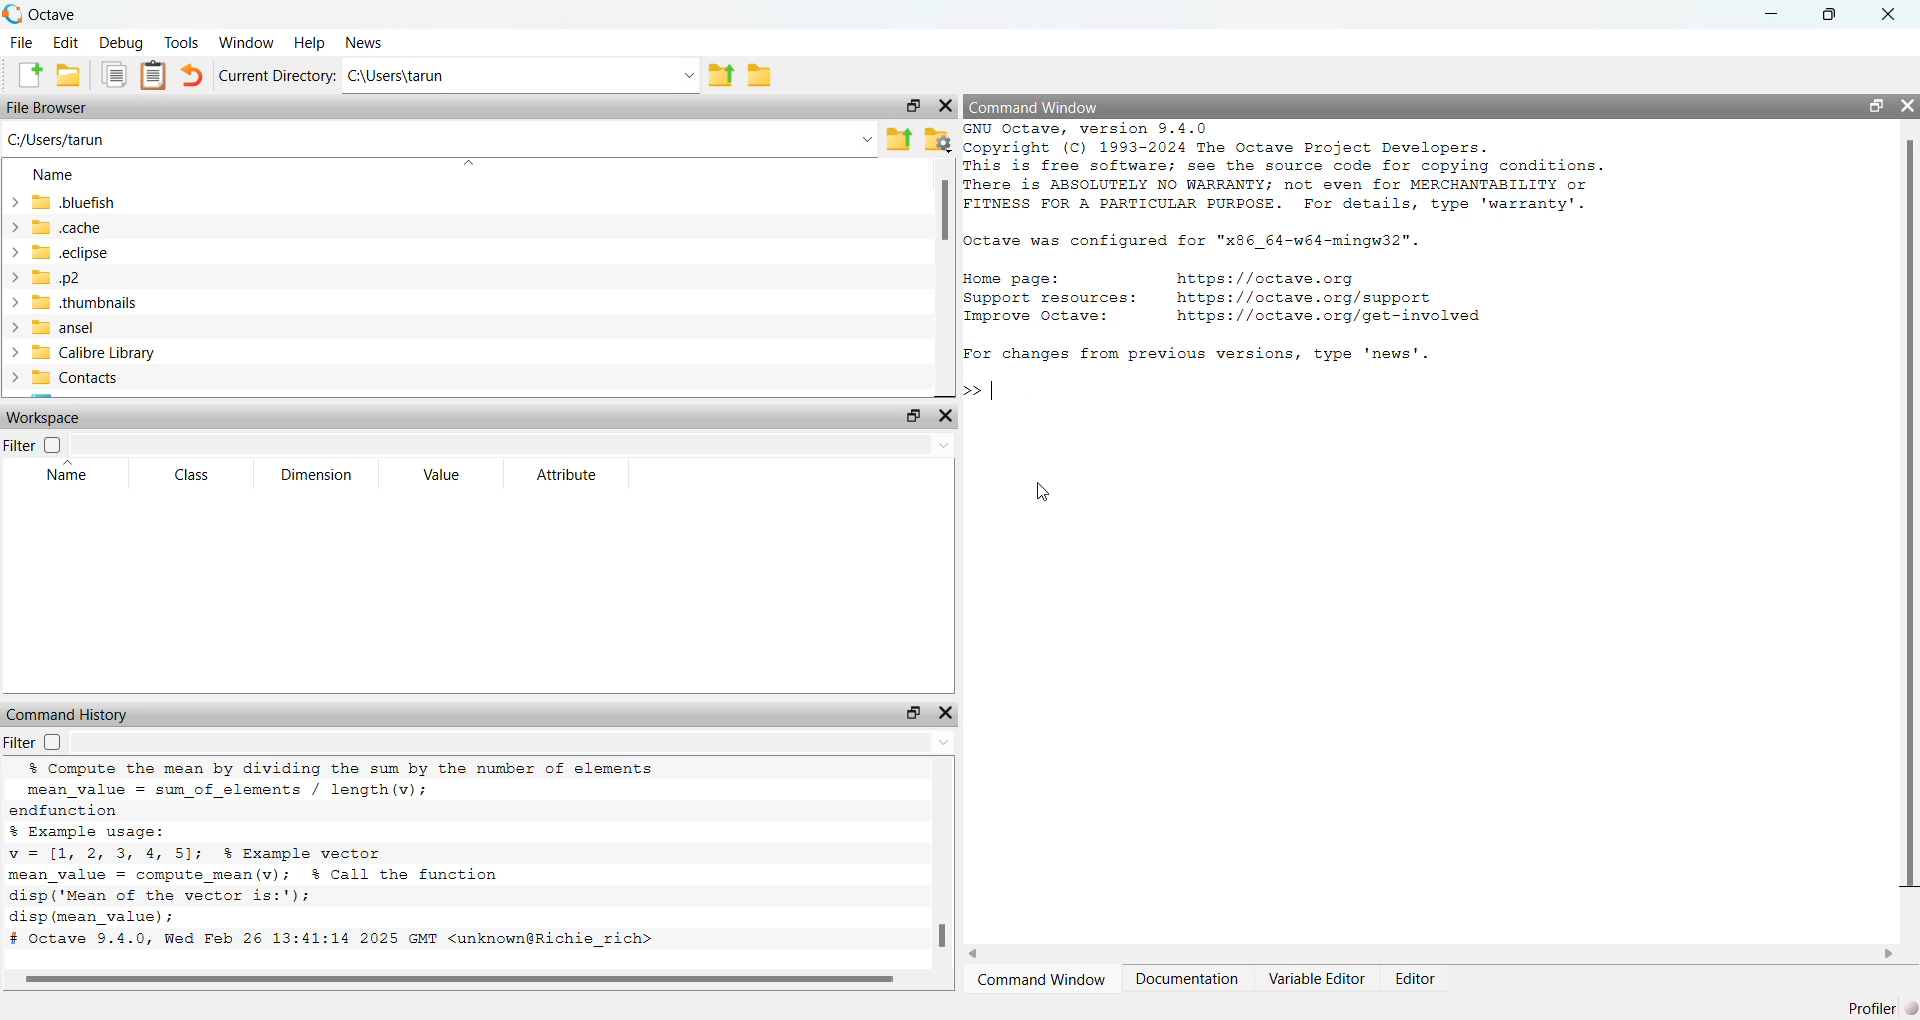  What do you see at coordinates (569, 475) in the screenshot?
I see `Attribute` at bounding box center [569, 475].